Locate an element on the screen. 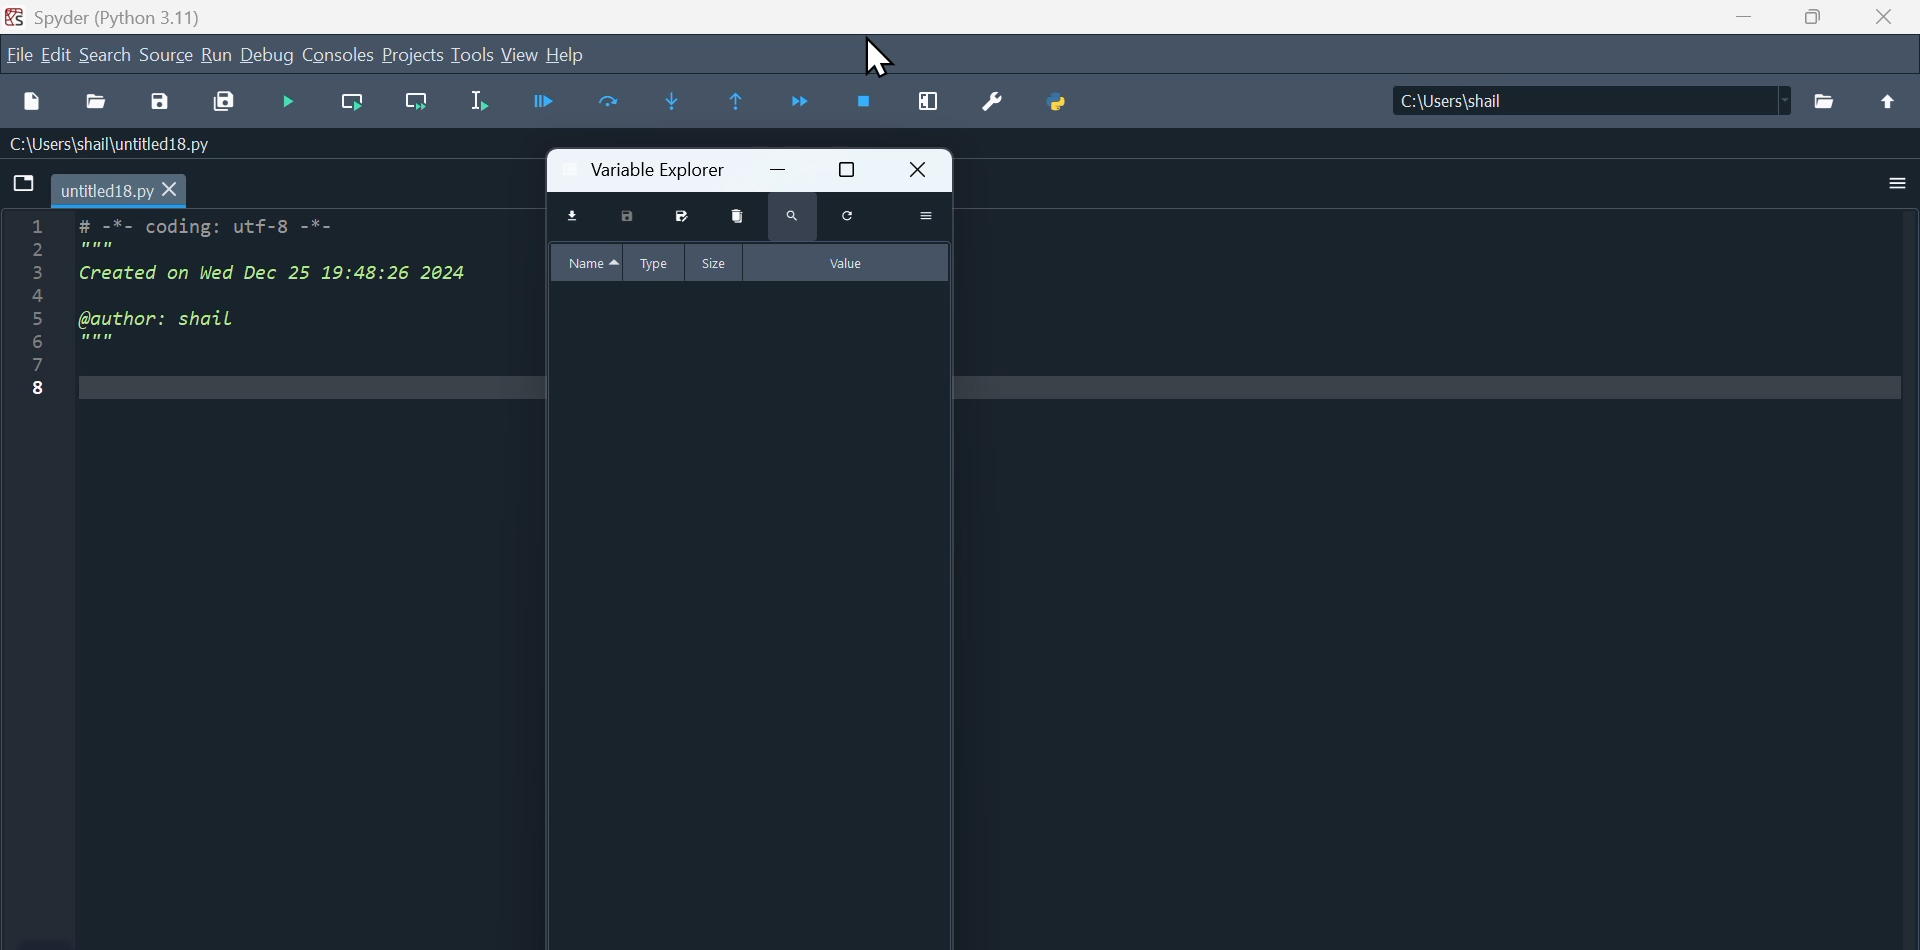 Image resolution: width=1920 pixels, height=950 pixels. Run untill Current function teturns is located at coordinates (746, 107).